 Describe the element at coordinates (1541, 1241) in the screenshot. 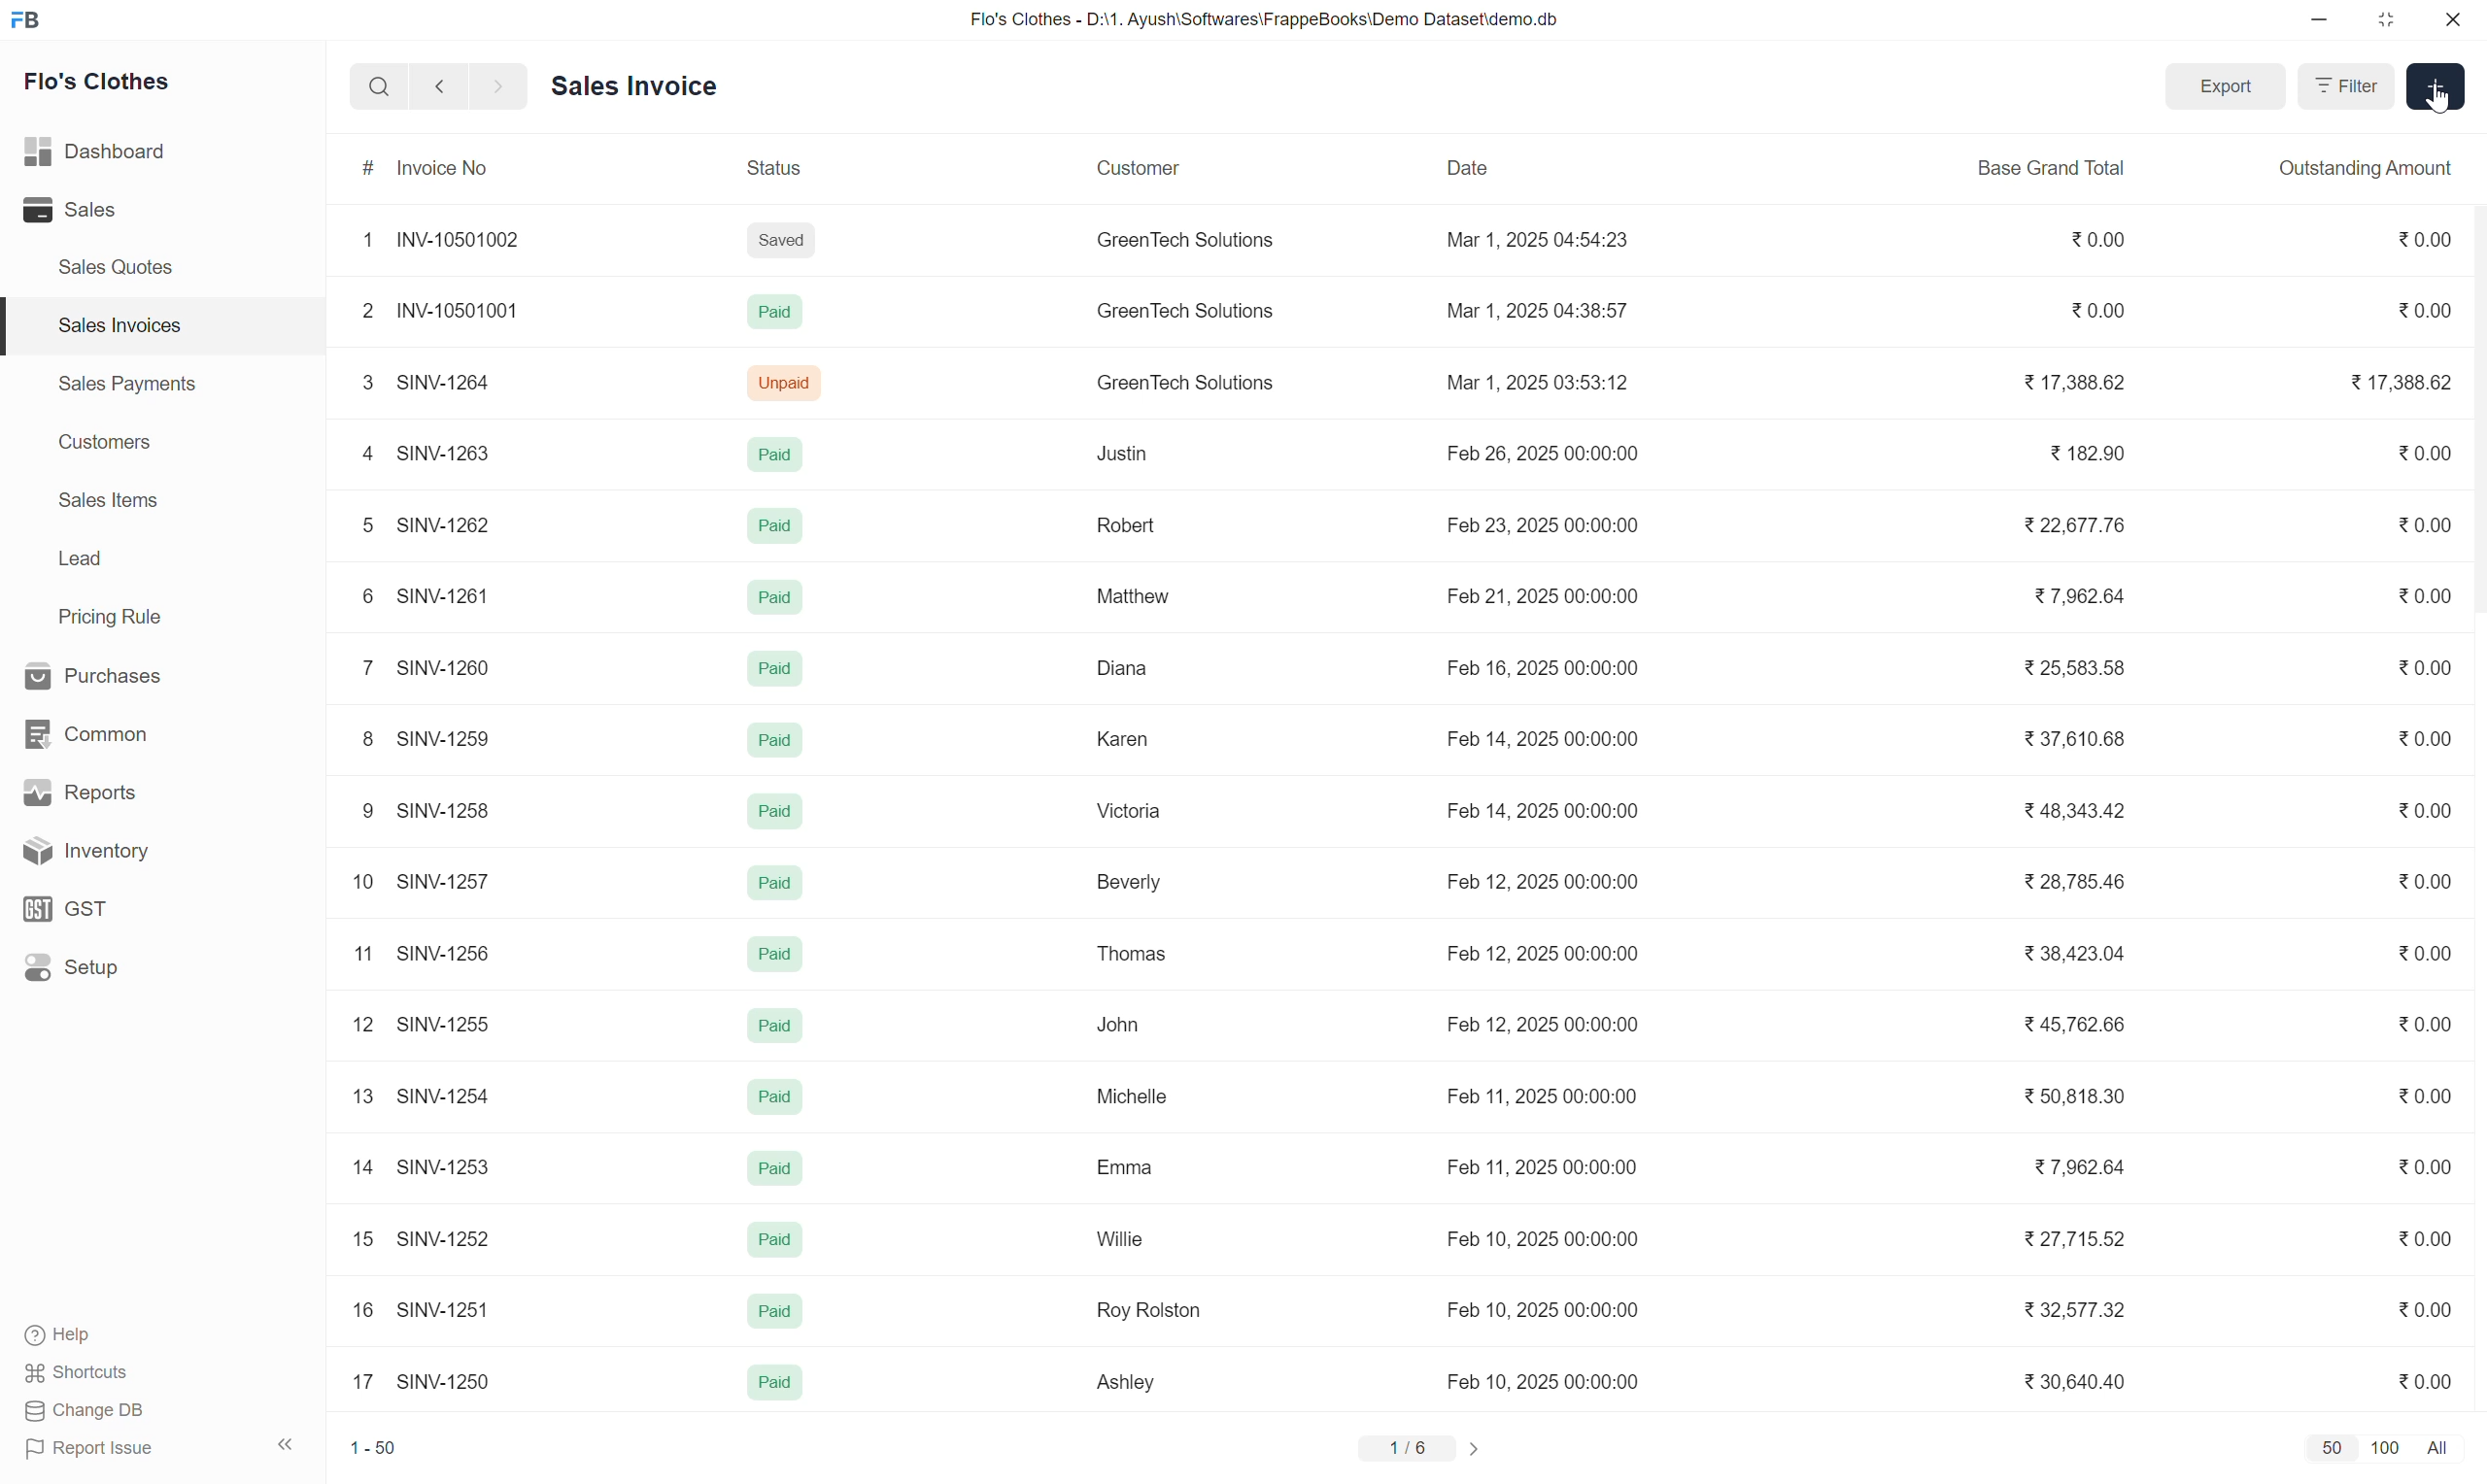

I see `Feb 10, 2025 00:00:00` at that location.